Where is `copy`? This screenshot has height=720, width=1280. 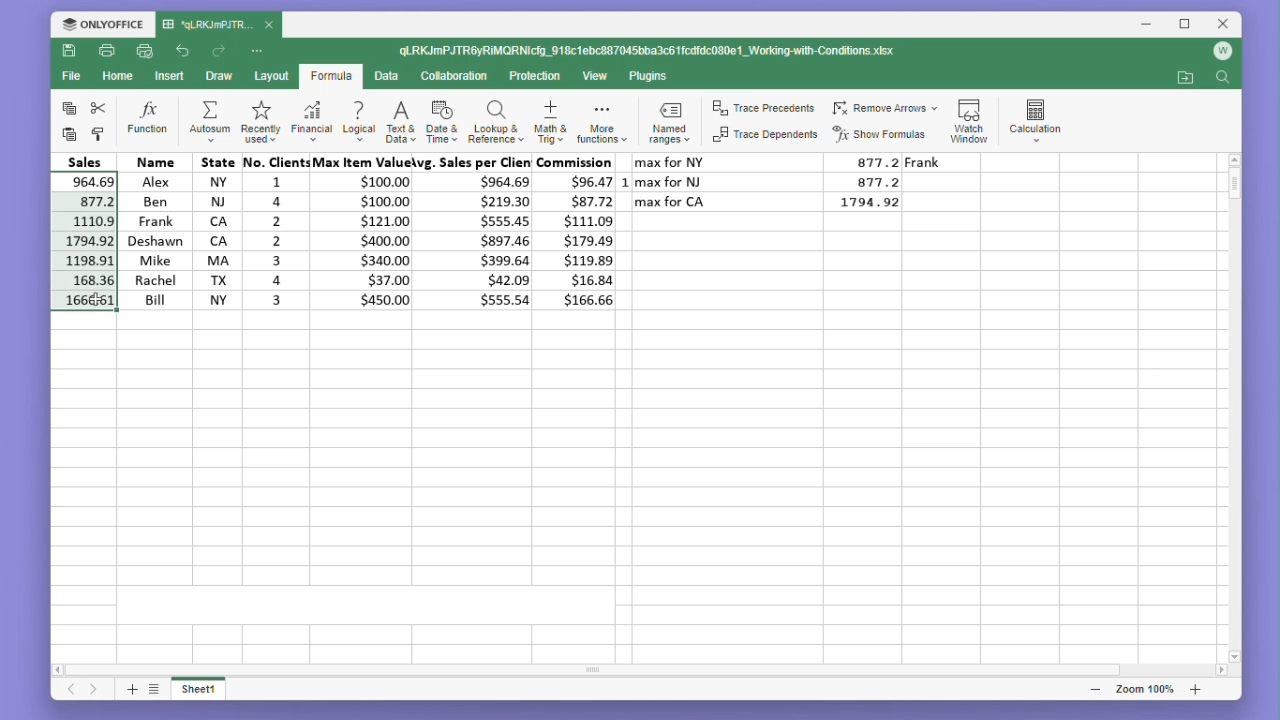
copy is located at coordinates (66, 108).